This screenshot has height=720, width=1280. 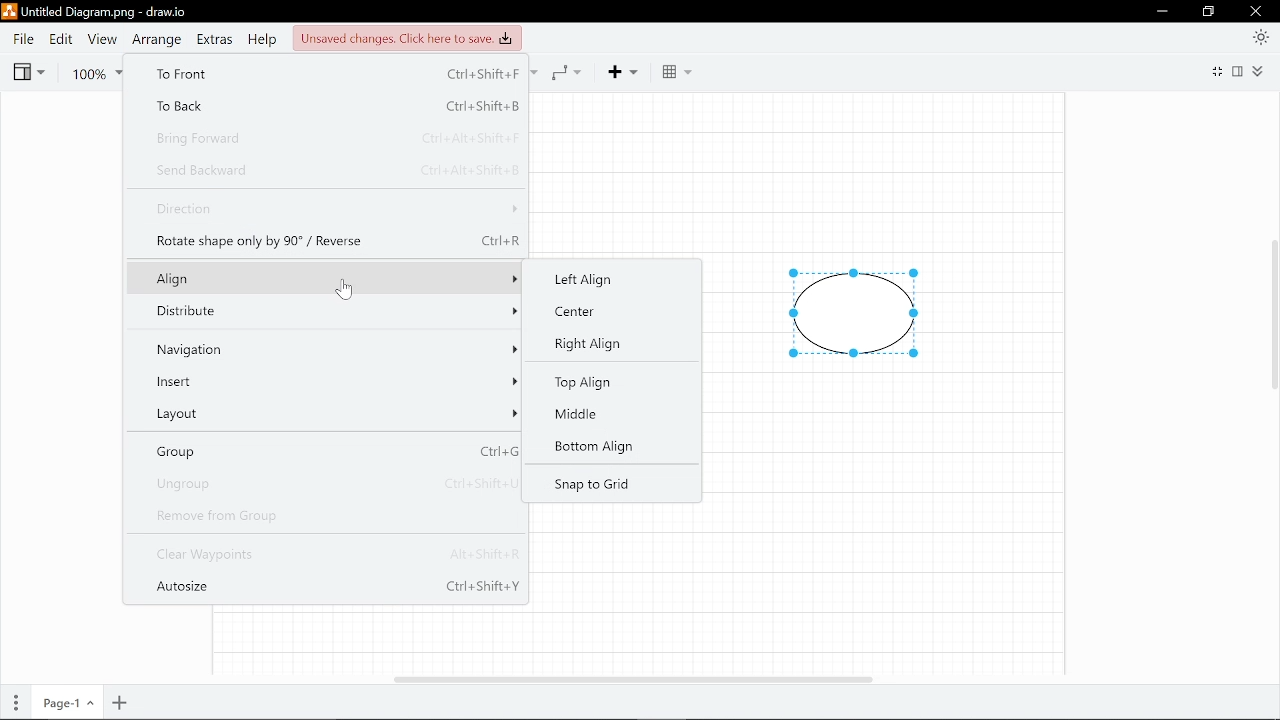 What do you see at coordinates (1272, 319) in the screenshot?
I see `Vertical scrollbar` at bounding box center [1272, 319].